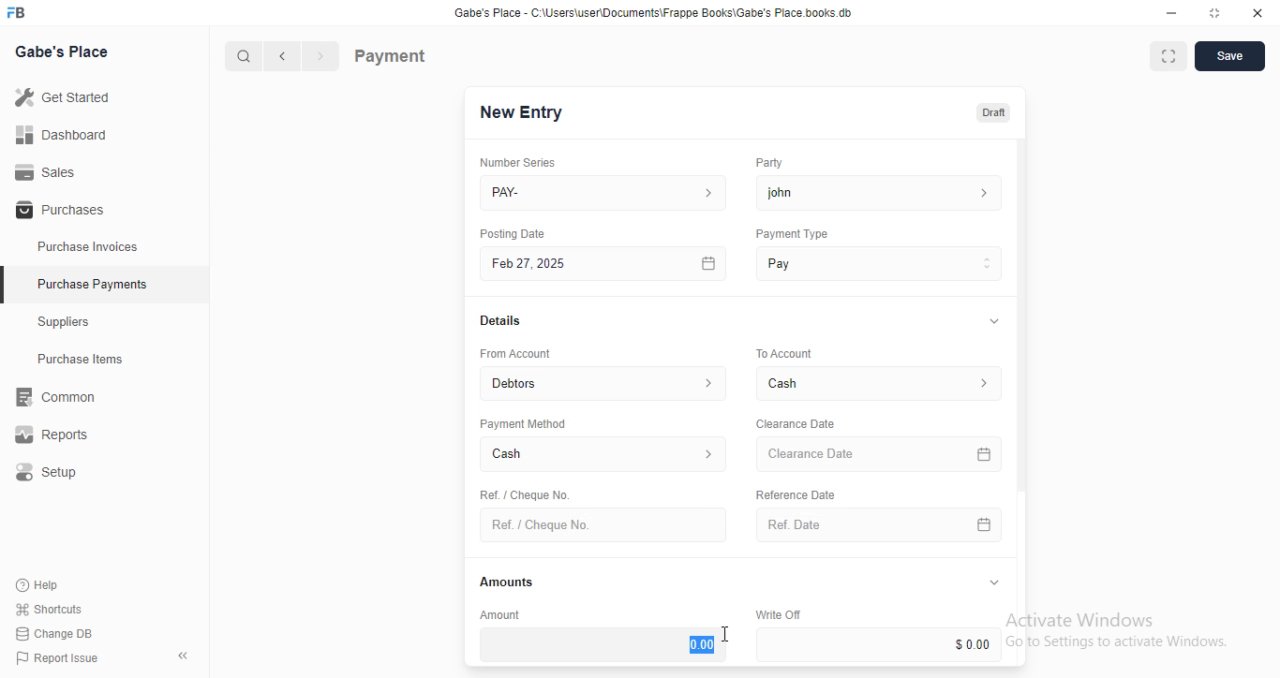 This screenshot has height=678, width=1280. I want to click on ‘From Account, so click(514, 353).